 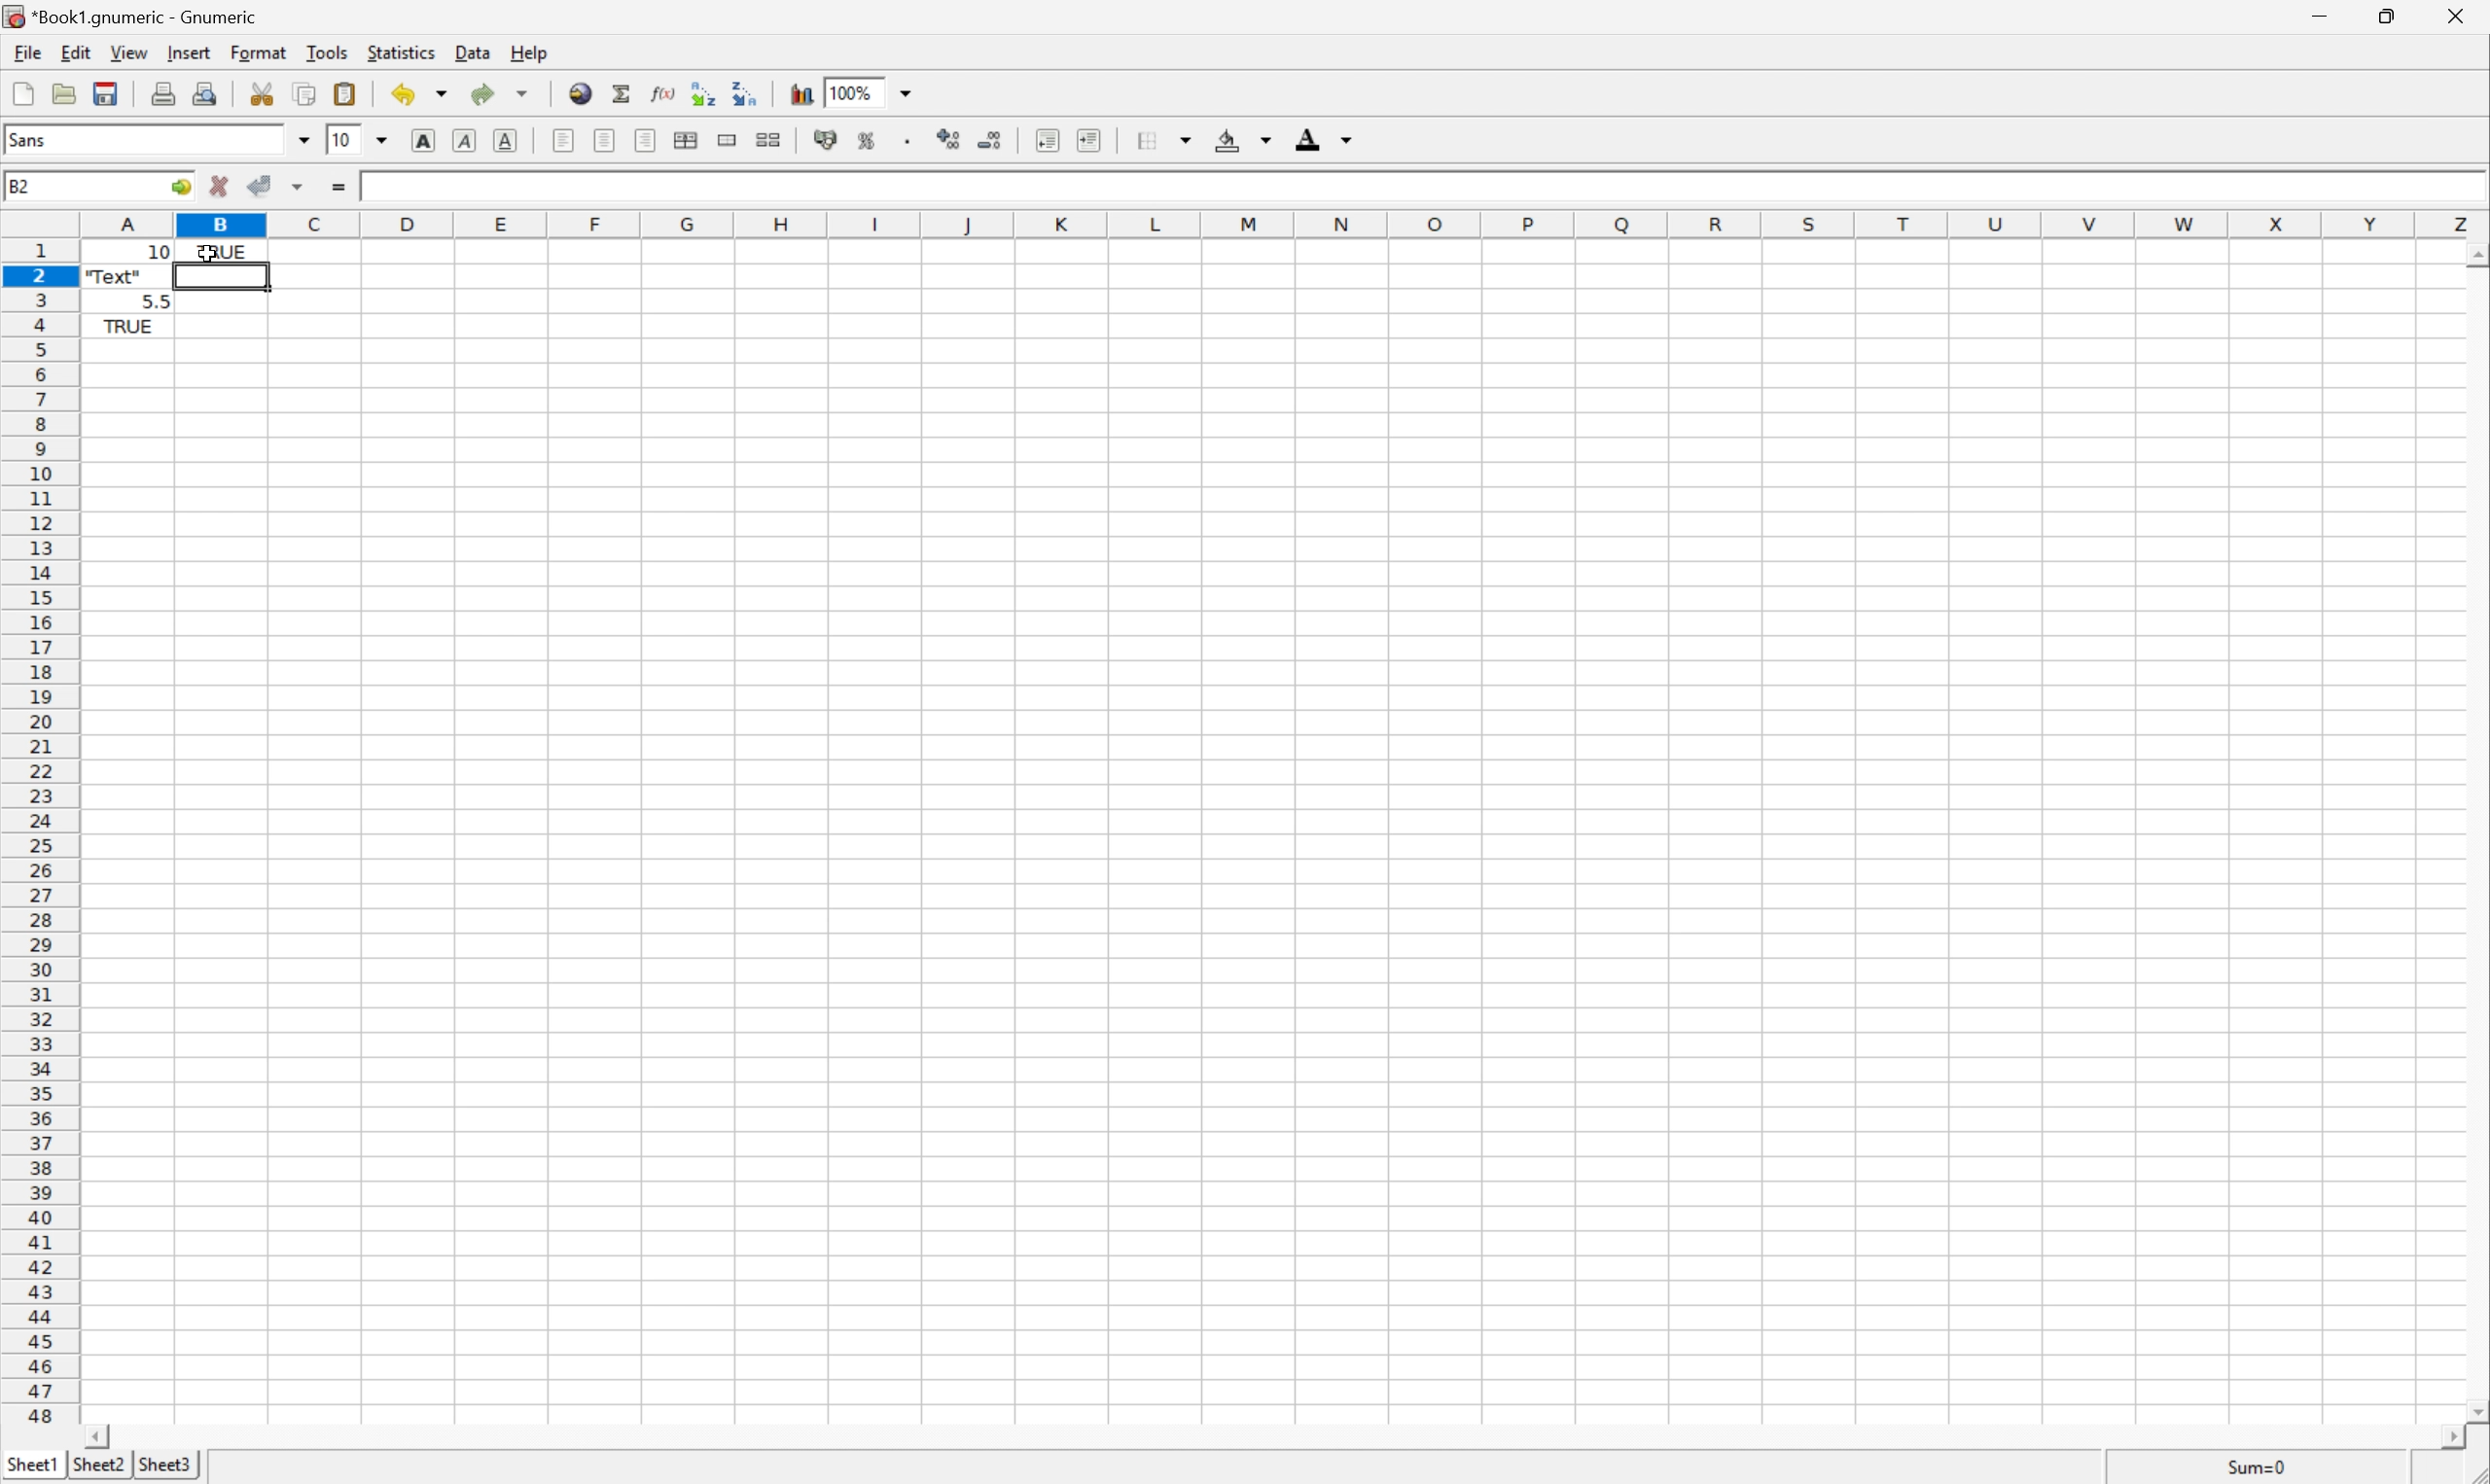 What do you see at coordinates (262, 93) in the screenshot?
I see `Cut clipboard` at bounding box center [262, 93].